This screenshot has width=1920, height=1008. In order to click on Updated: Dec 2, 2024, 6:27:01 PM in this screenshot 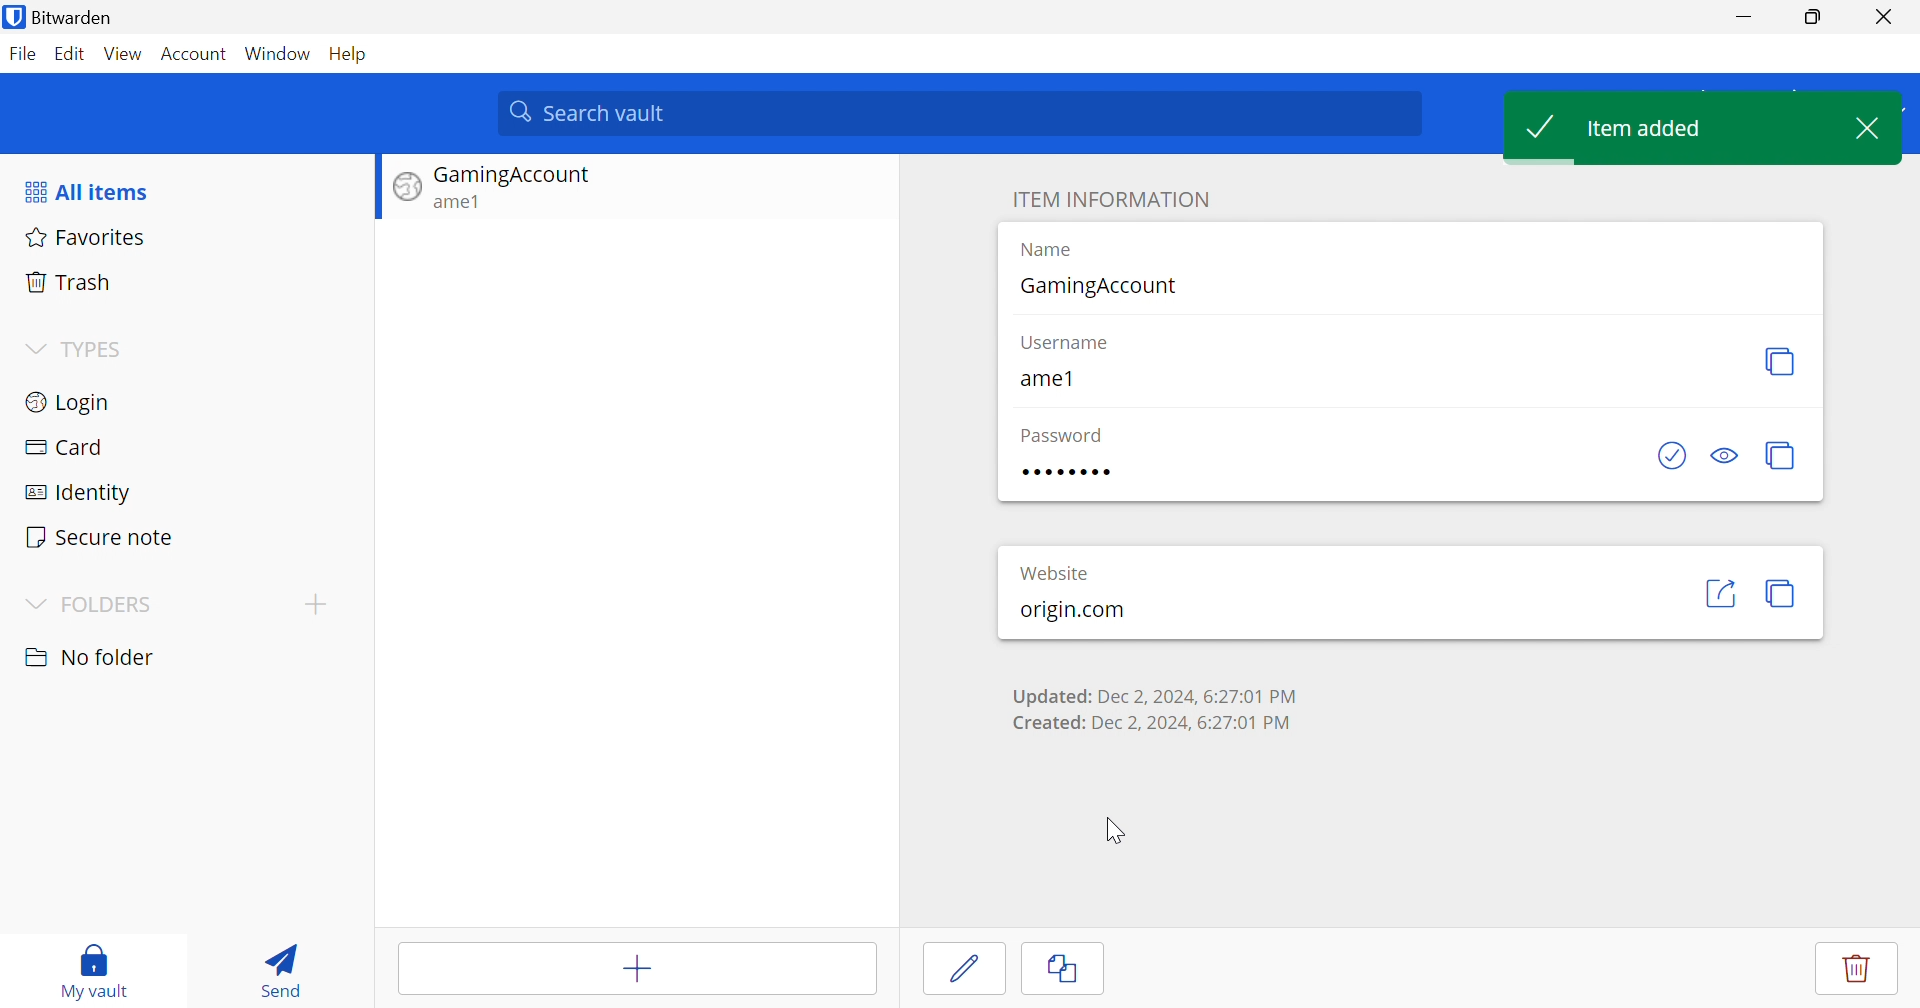, I will do `click(1159, 698)`.